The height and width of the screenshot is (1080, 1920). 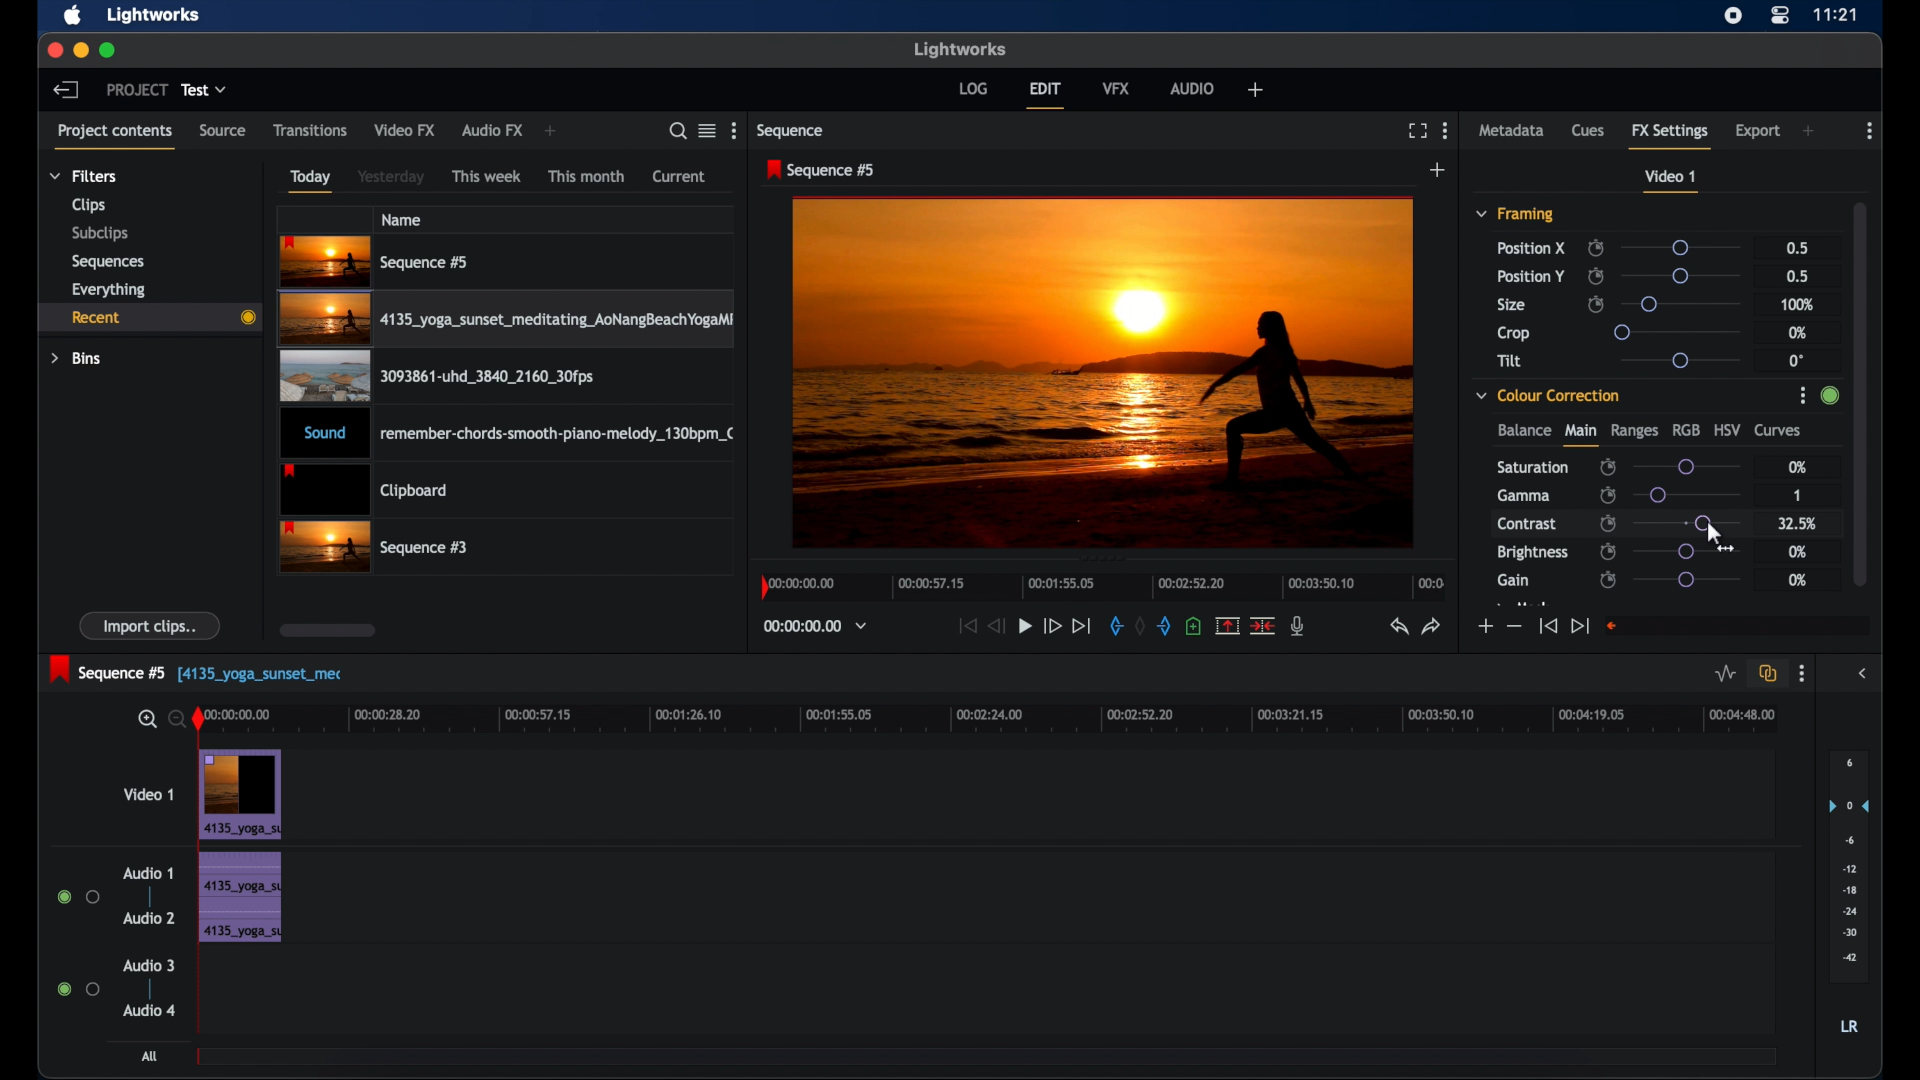 What do you see at coordinates (1870, 131) in the screenshot?
I see `more options` at bounding box center [1870, 131].